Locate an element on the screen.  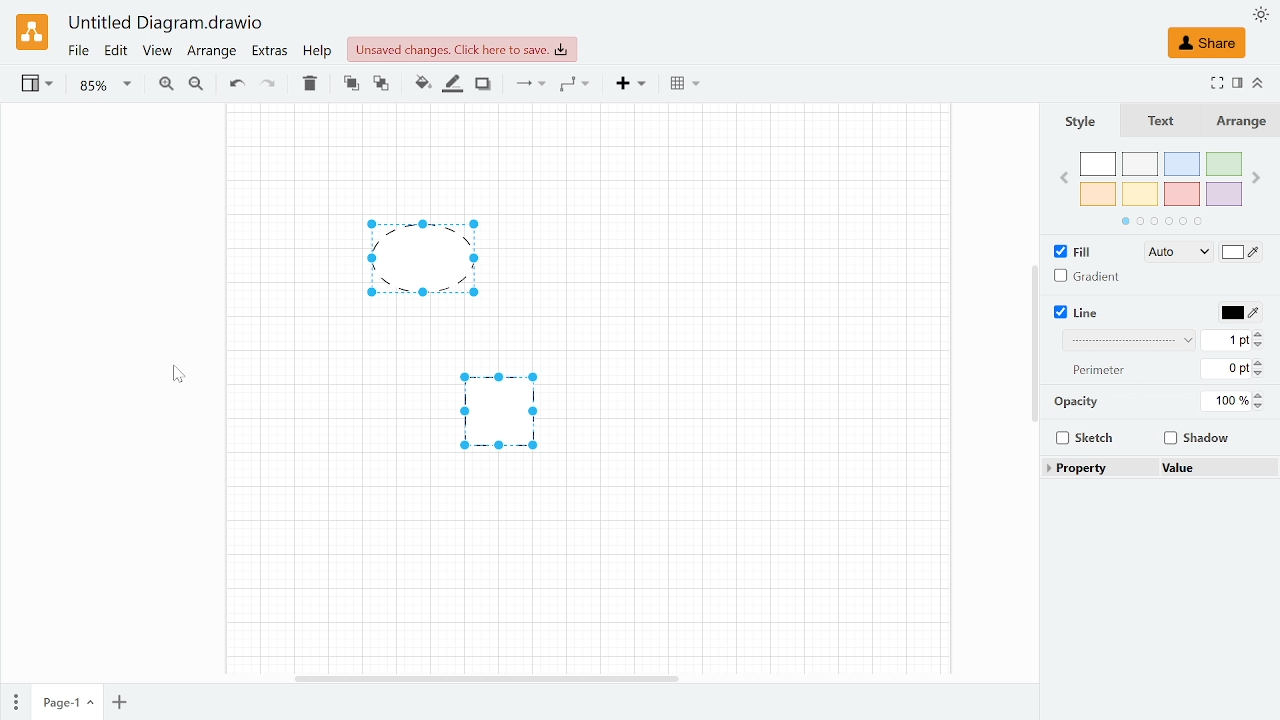
Fill line is located at coordinates (450, 85).